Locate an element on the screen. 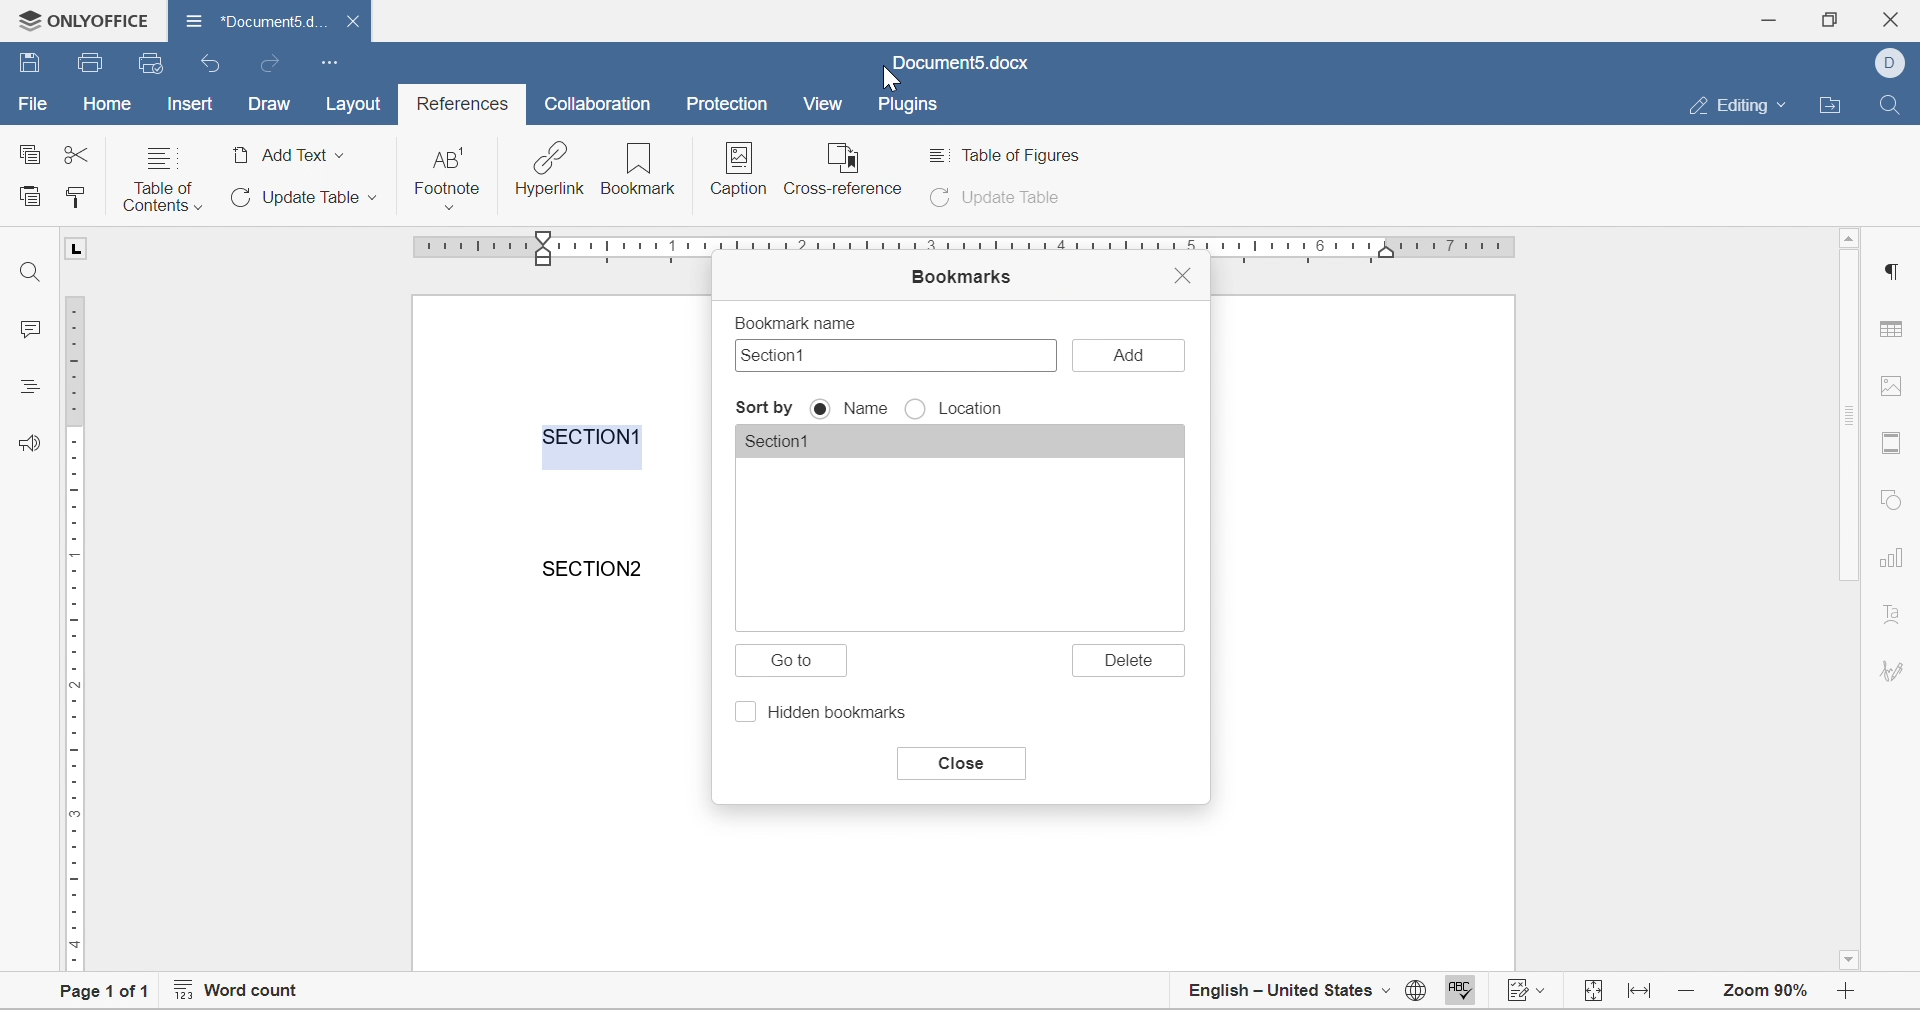  file is located at coordinates (31, 104).